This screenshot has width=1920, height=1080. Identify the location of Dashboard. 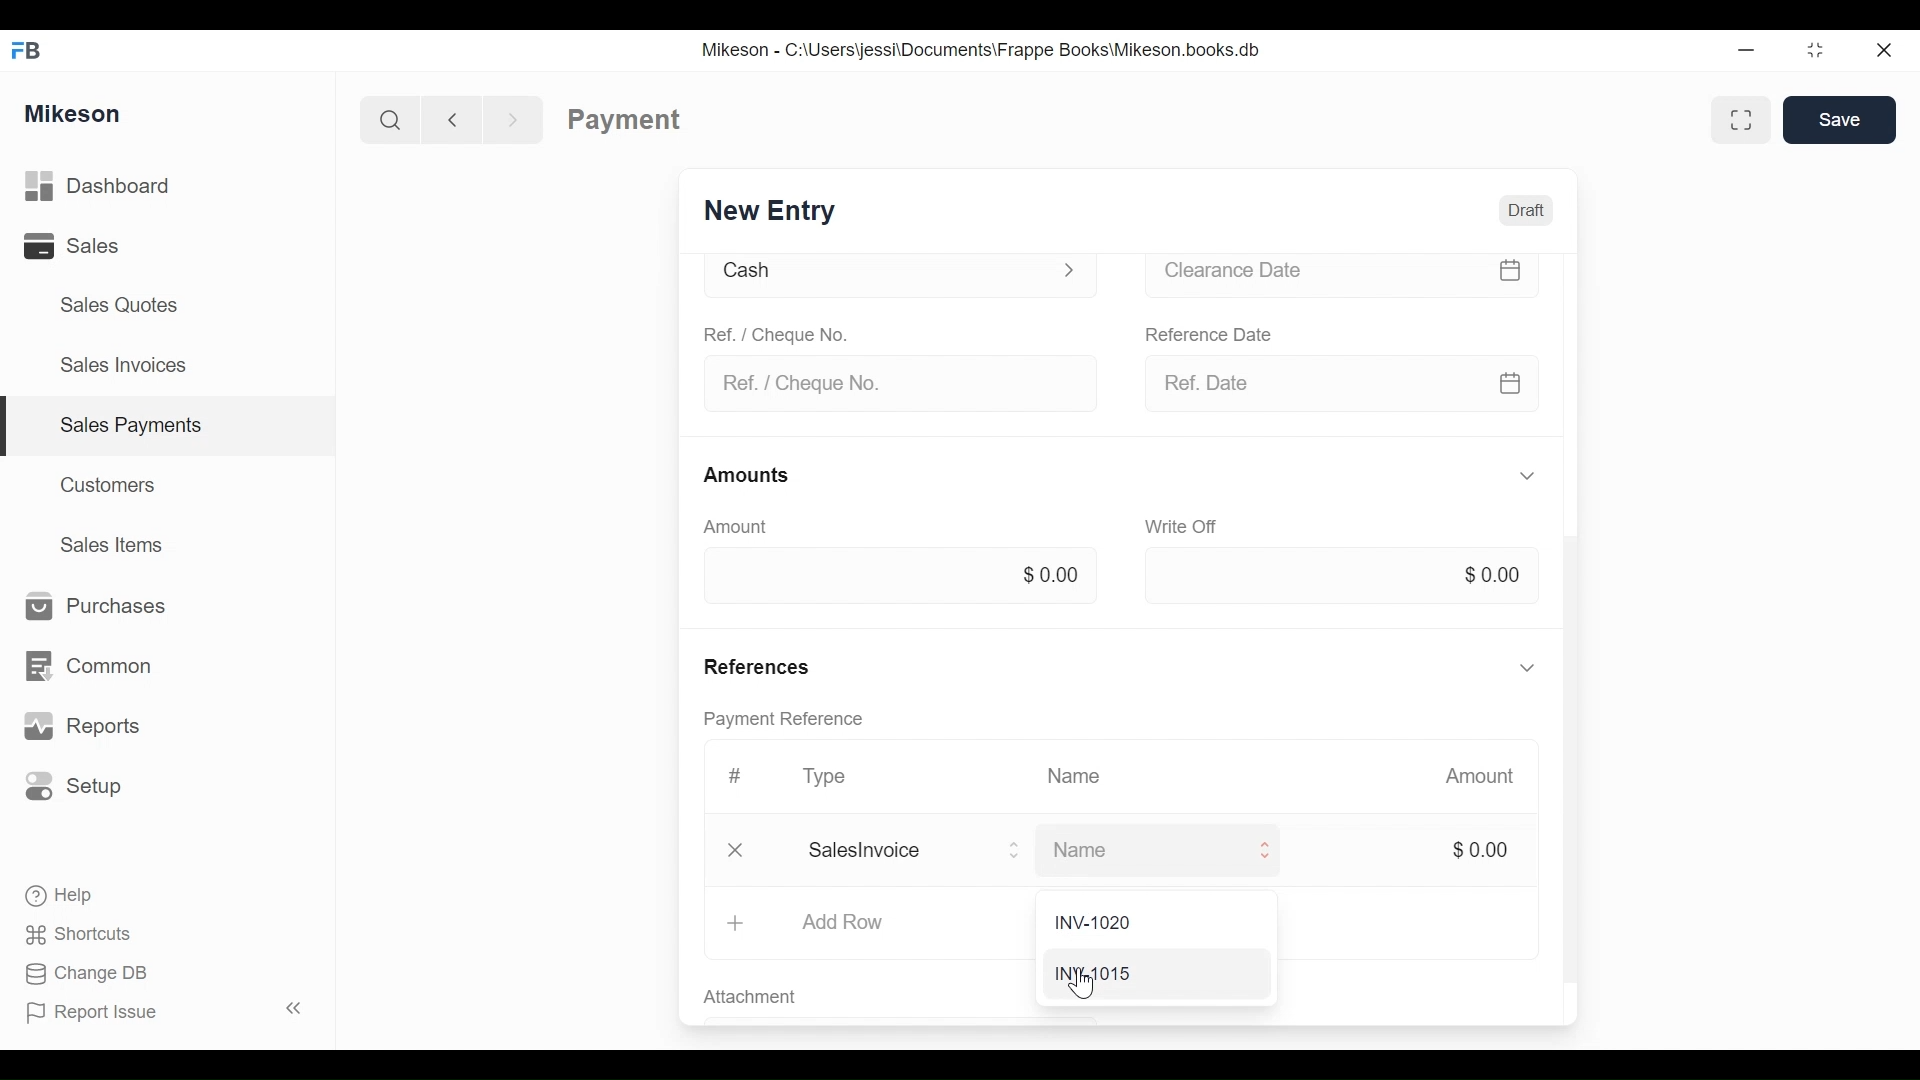
(131, 187).